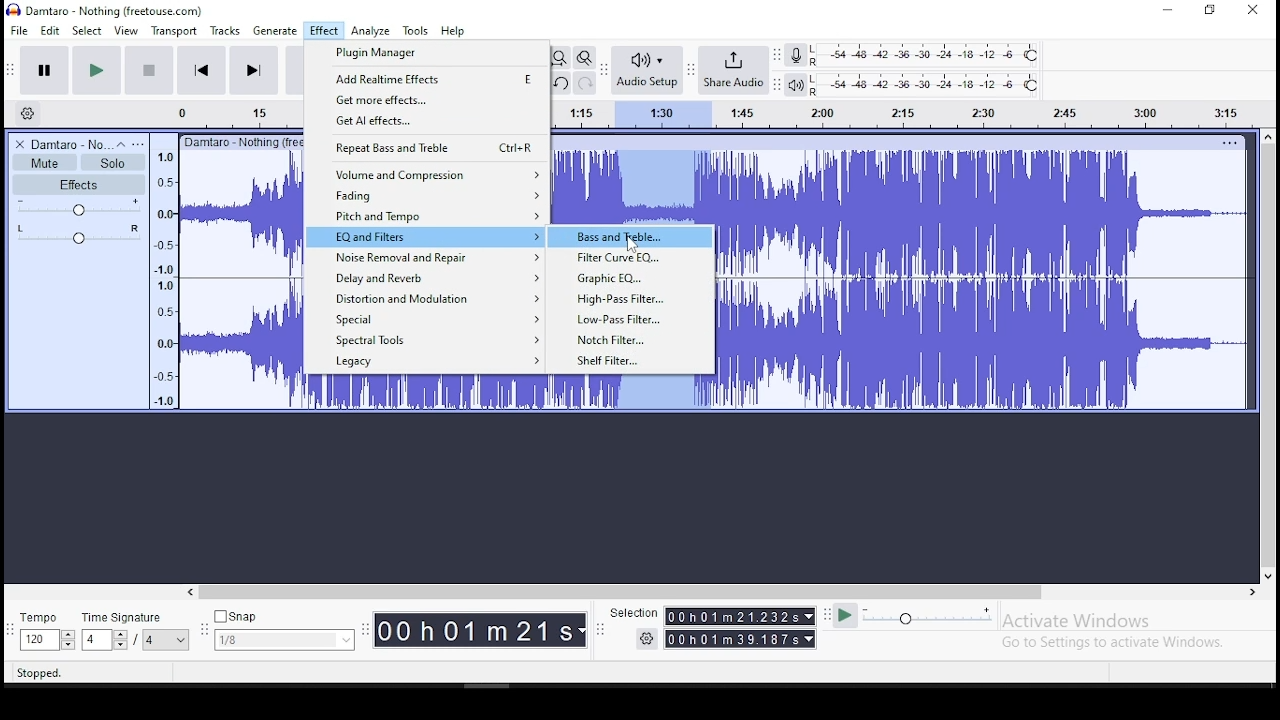  Describe the element at coordinates (67, 640) in the screenshot. I see `drop down` at that location.